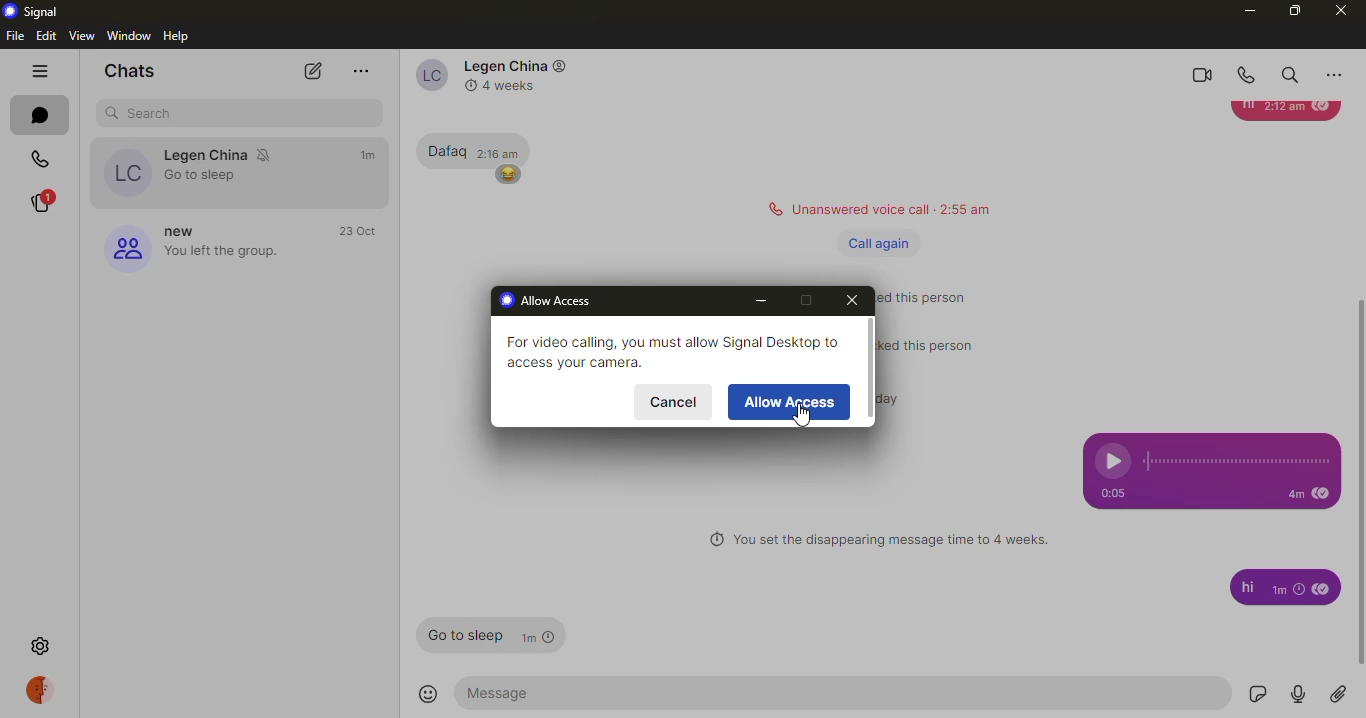 The height and width of the screenshot is (718, 1366). I want to click on 1m, so click(1289, 592).